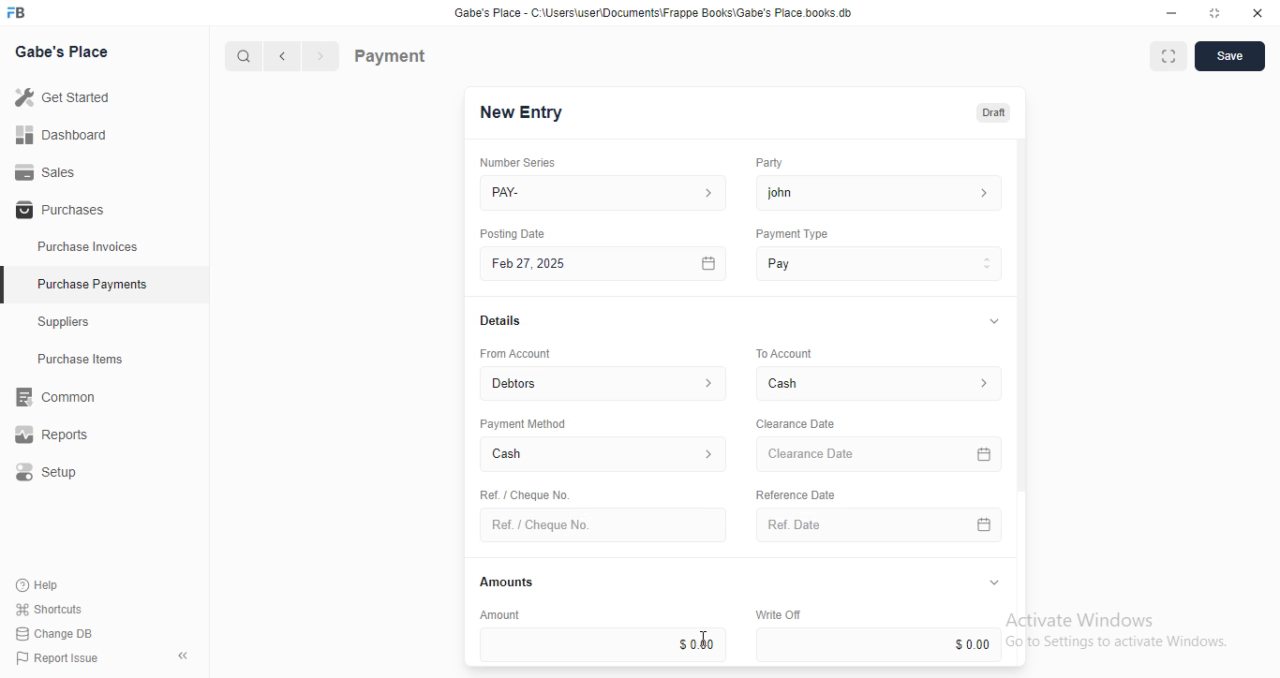 This screenshot has height=678, width=1280. Describe the element at coordinates (604, 456) in the screenshot. I see `Cash` at that location.